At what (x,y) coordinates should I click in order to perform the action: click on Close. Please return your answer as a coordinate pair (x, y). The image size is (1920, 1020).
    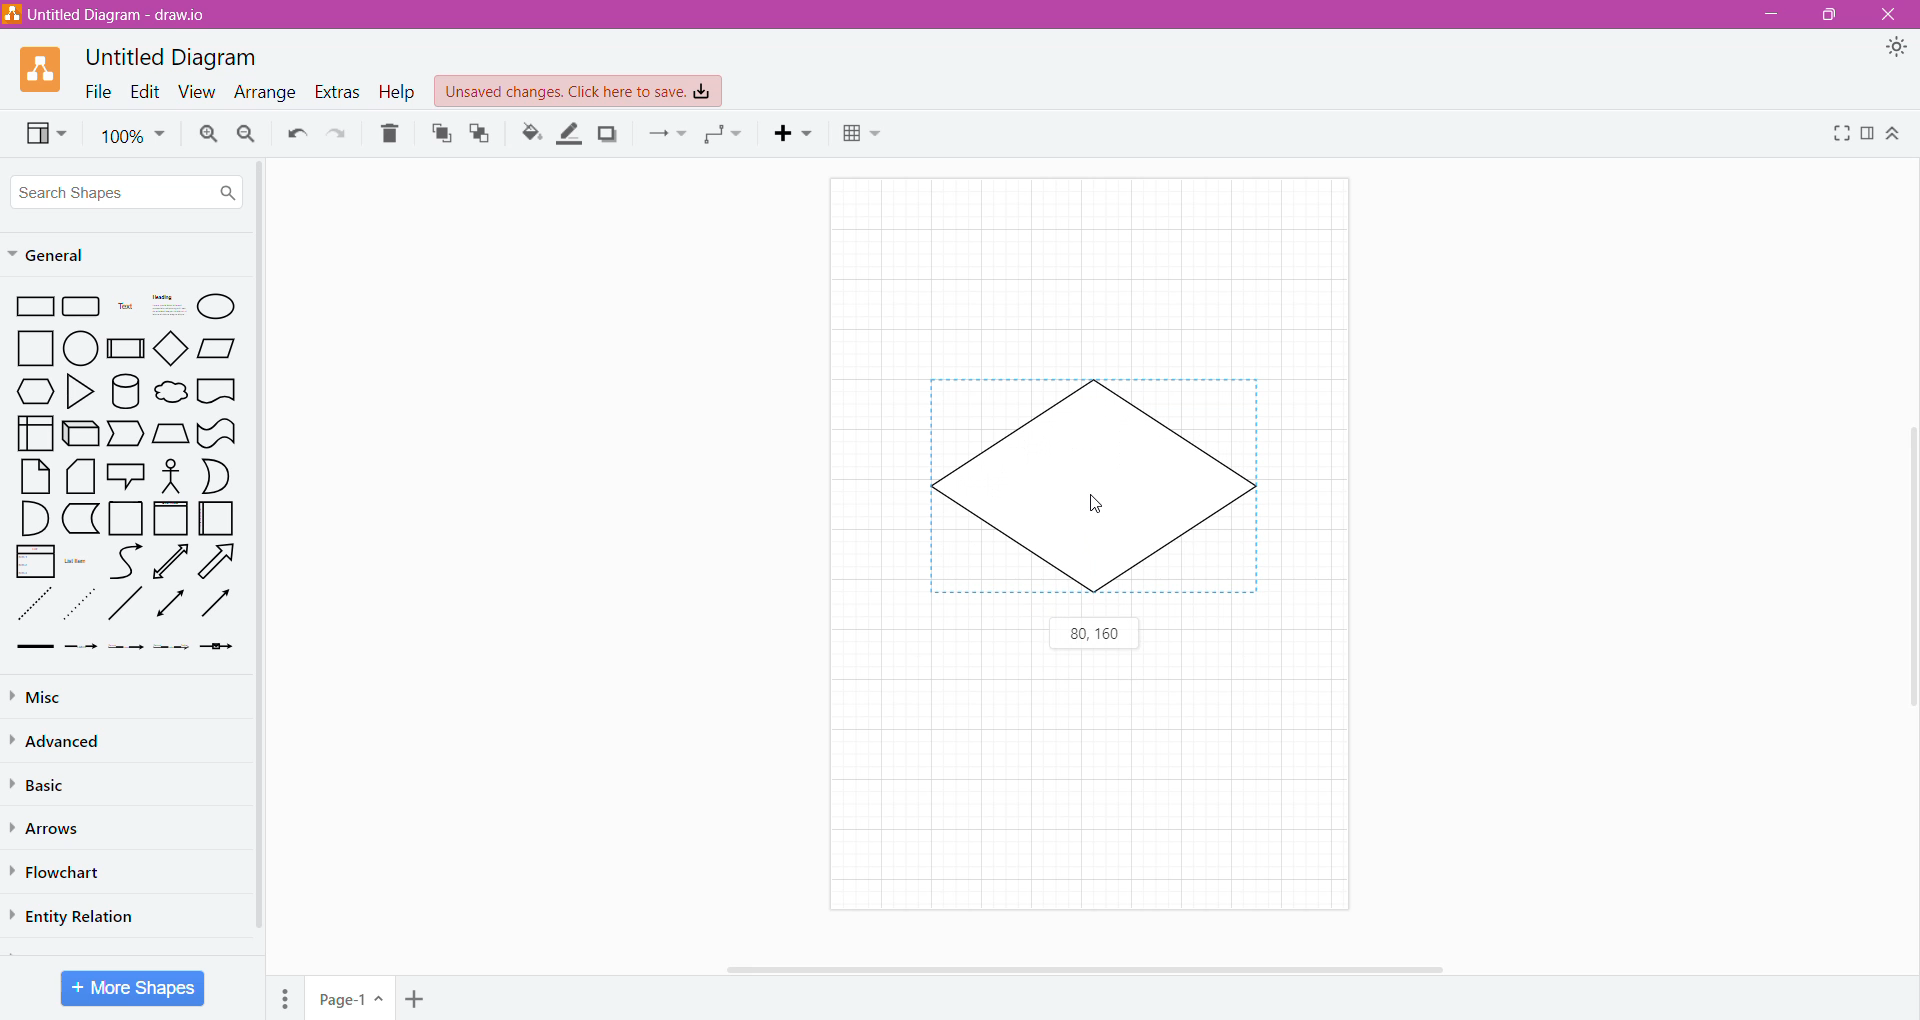
    Looking at the image, I should click on (1891, 15).